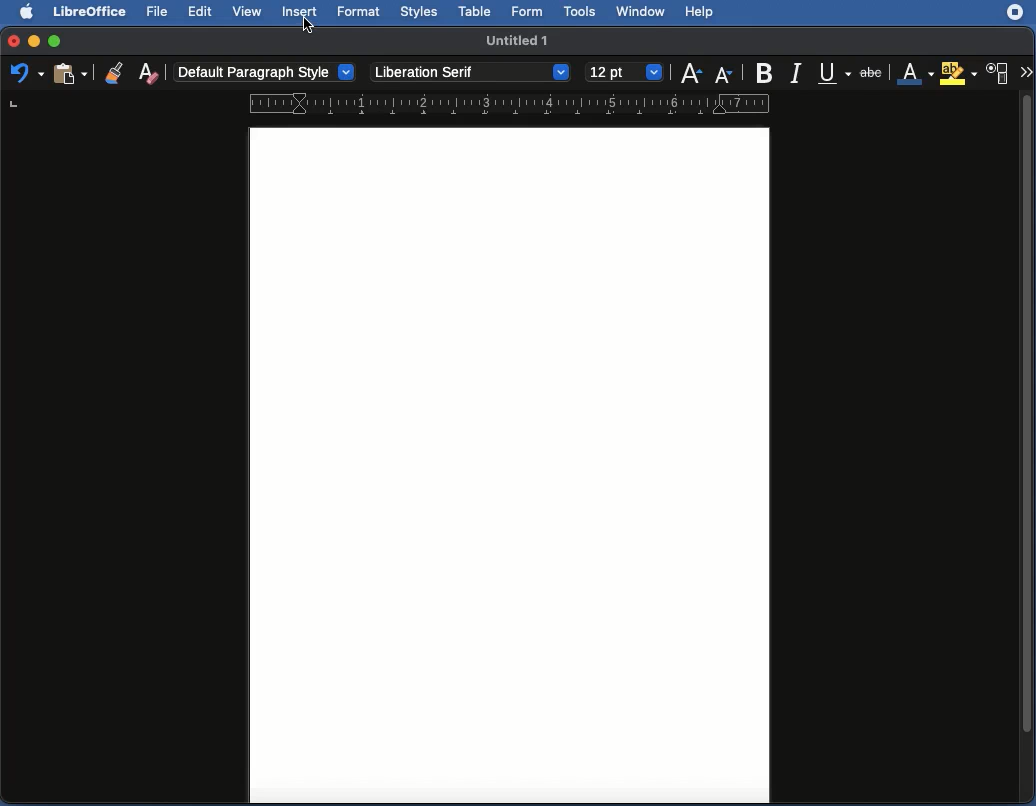  What do you see at coordinates (150, 75) in the screenshot?
I see `Clear direct formatting ` at bounding box center [150, 75].